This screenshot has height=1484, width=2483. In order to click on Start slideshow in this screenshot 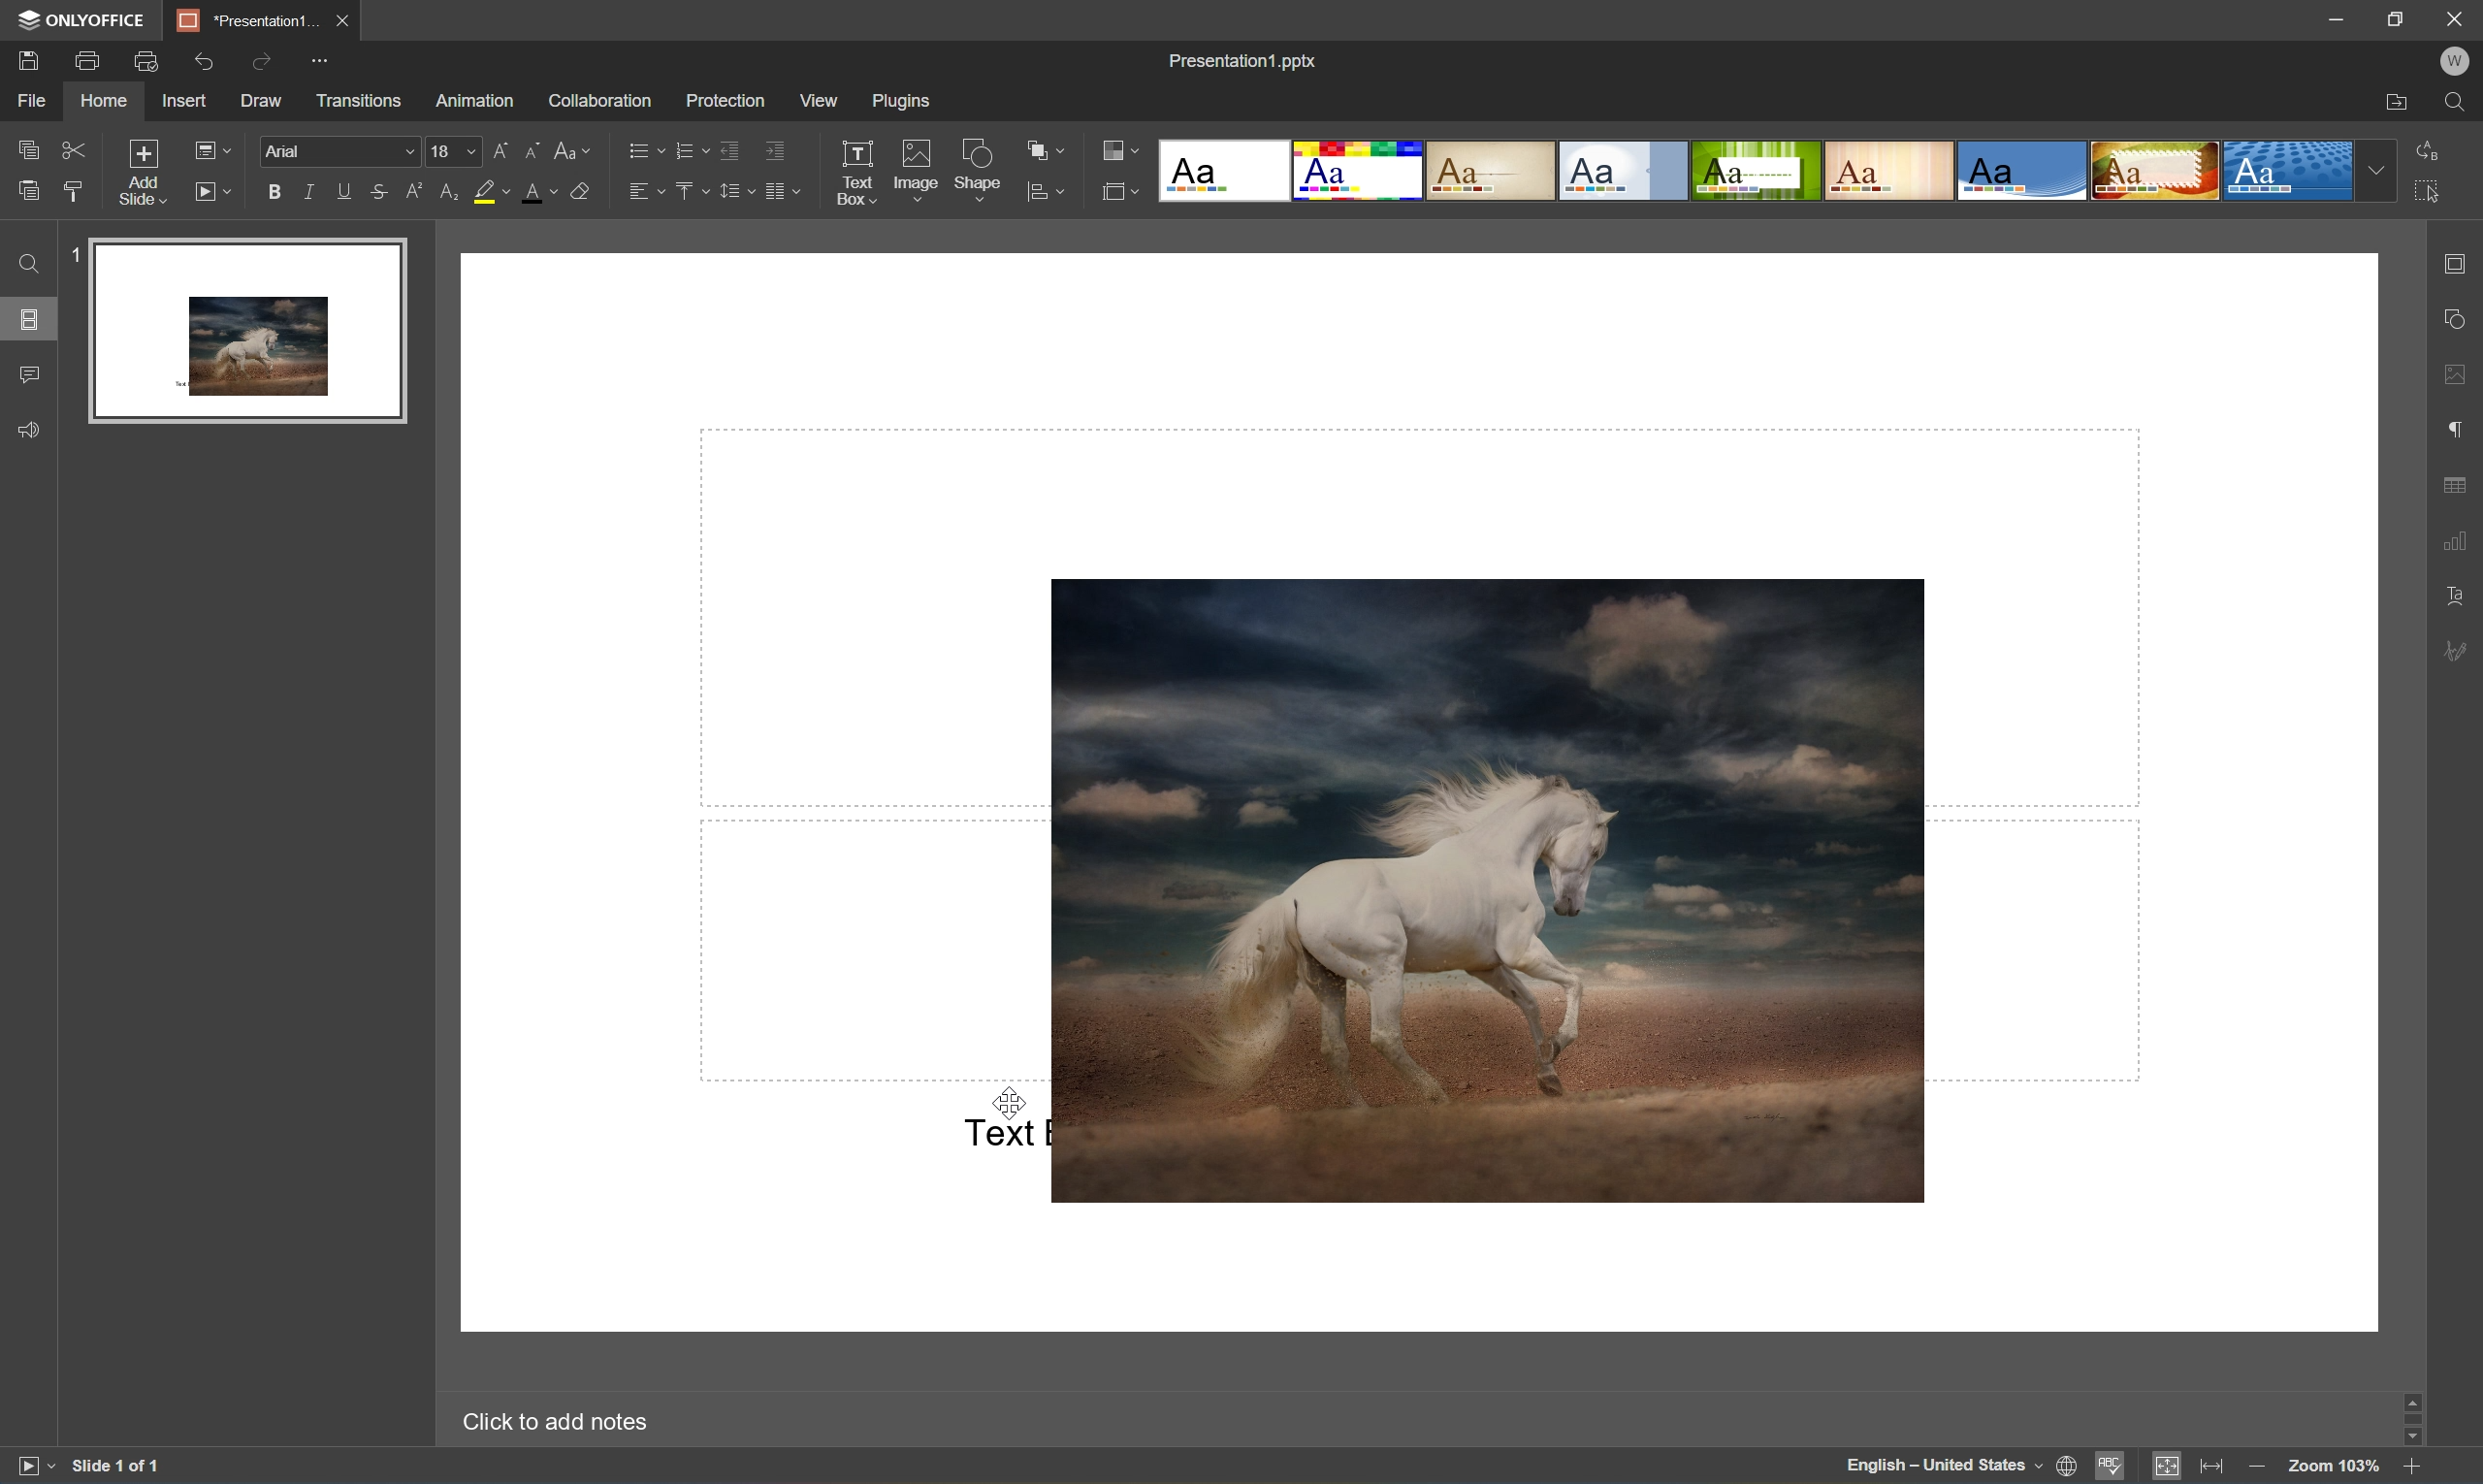, I will do `click(210, 192)`.